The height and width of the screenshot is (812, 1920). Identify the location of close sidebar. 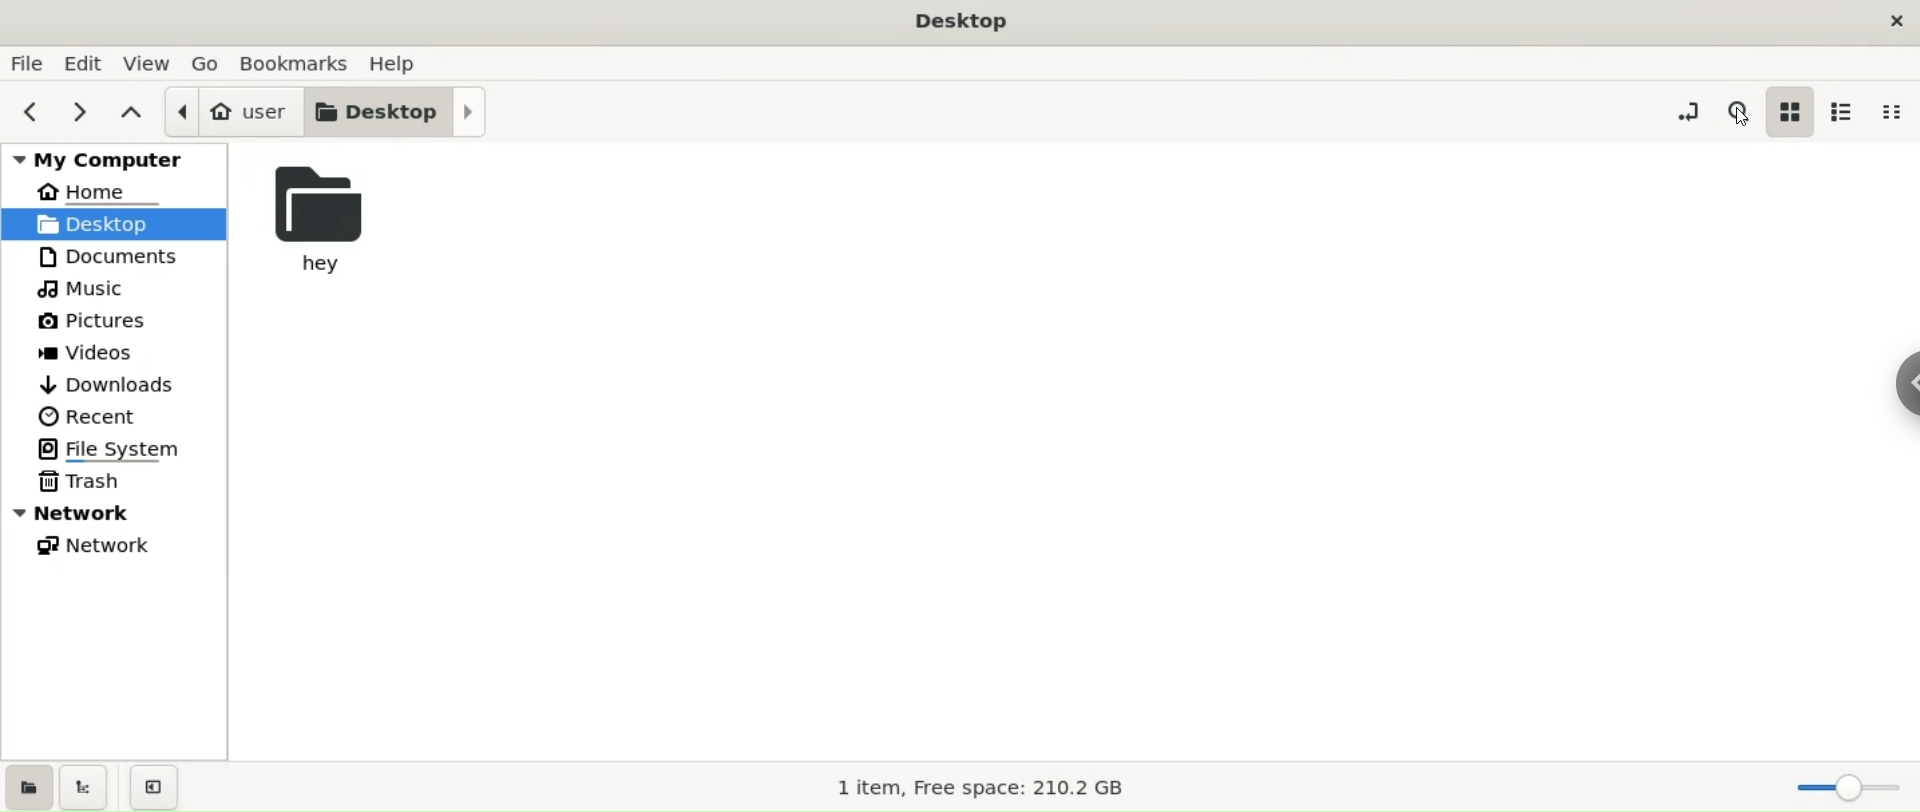
(152, 789).